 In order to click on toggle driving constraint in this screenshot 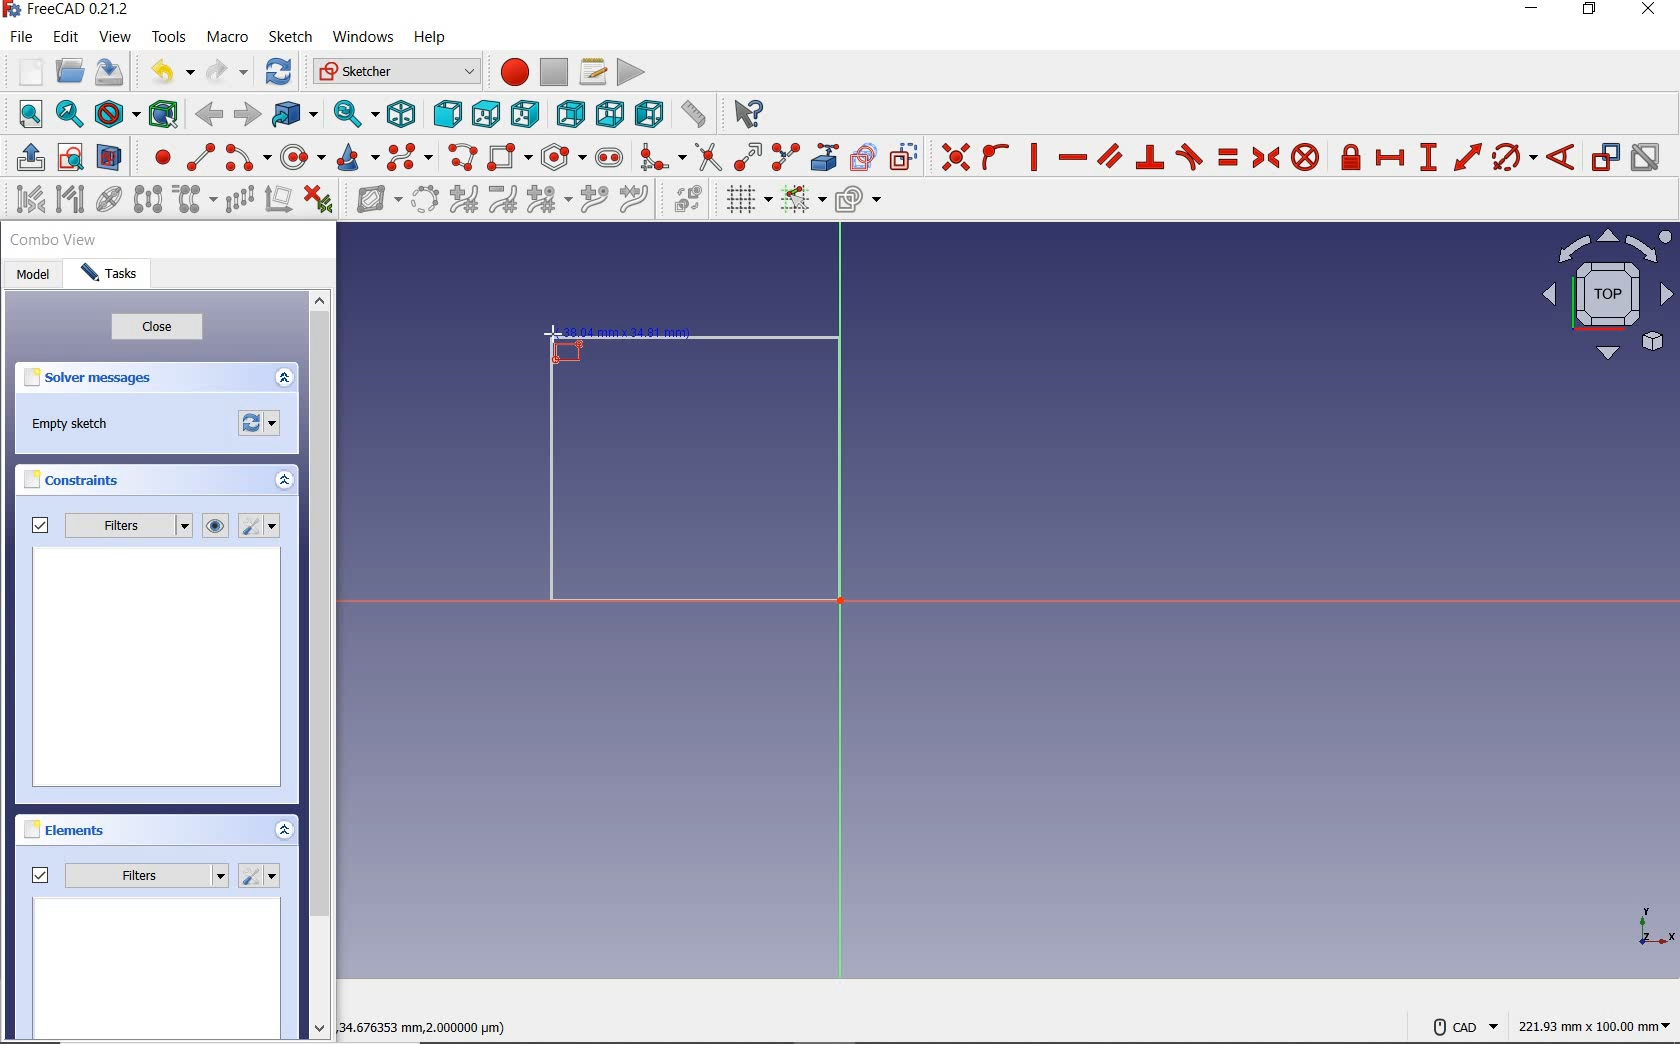, I will do `click(1605, 157)`.